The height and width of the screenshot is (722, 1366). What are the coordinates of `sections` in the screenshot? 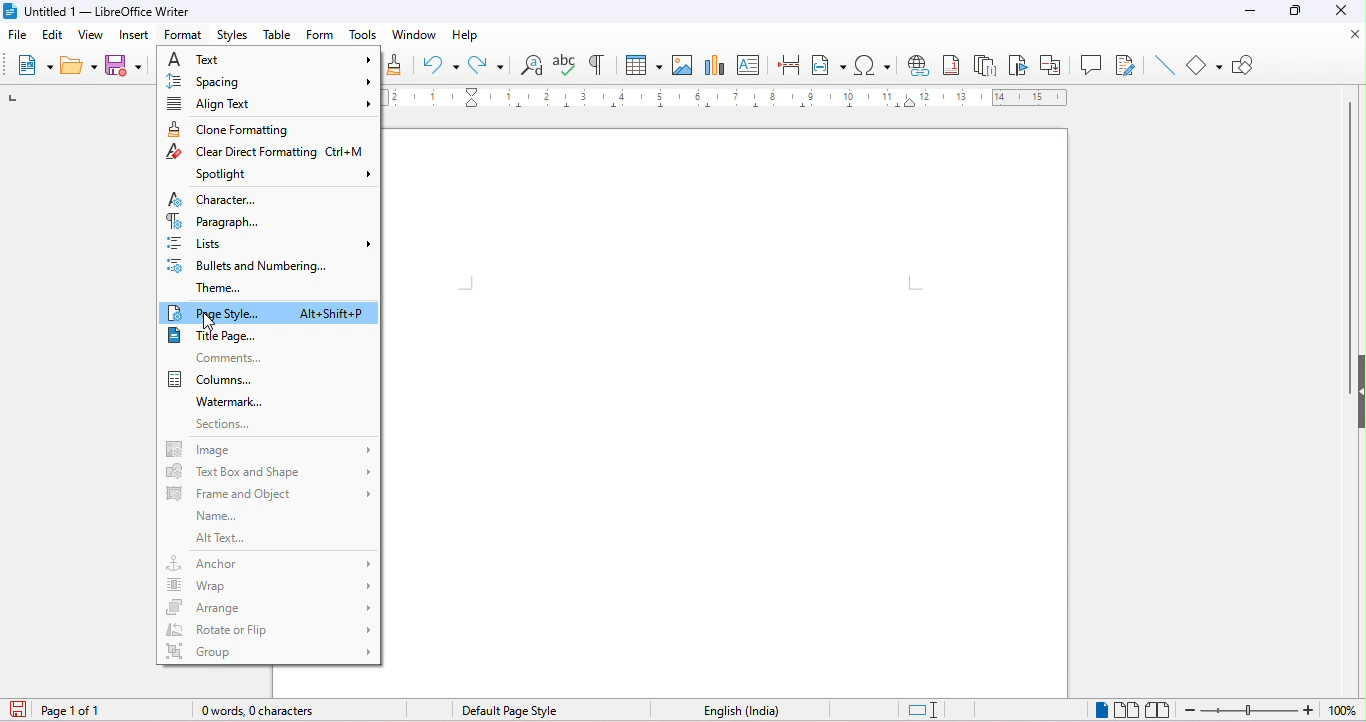 It's located at (229, 426).